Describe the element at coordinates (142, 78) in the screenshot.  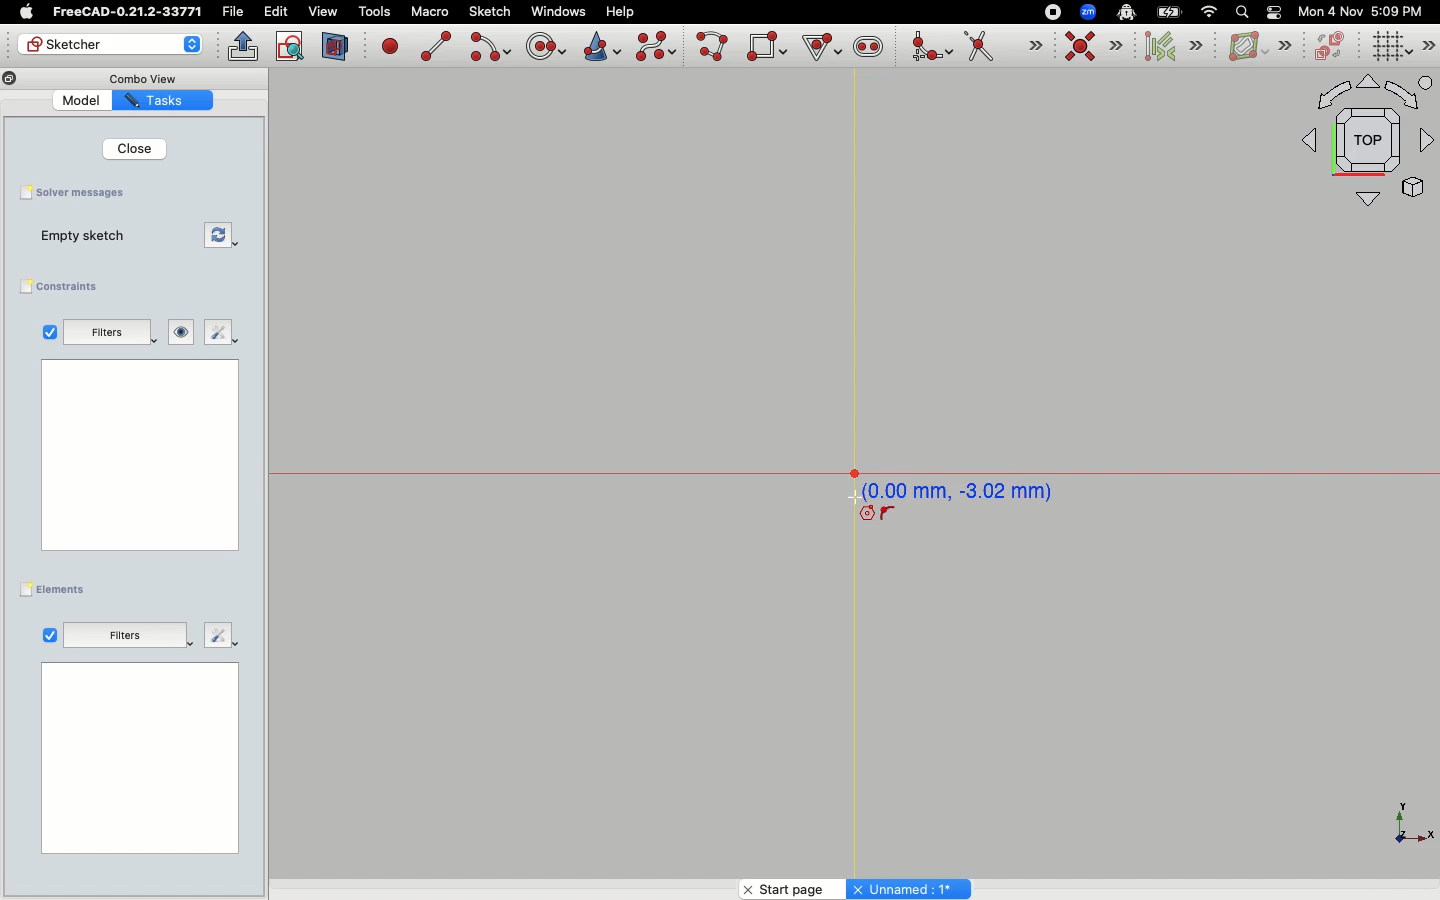
I see `Combo View` at that location.